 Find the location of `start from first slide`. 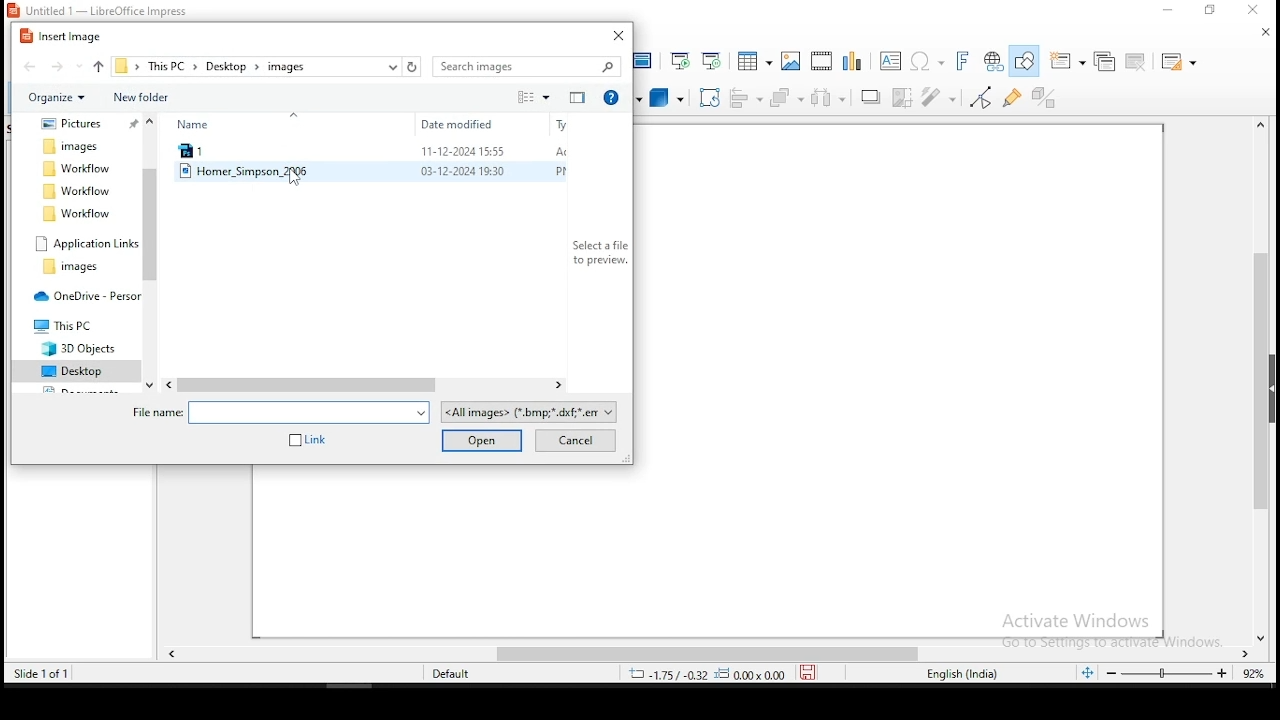

start from first slide is located at coordinates (682, 58).